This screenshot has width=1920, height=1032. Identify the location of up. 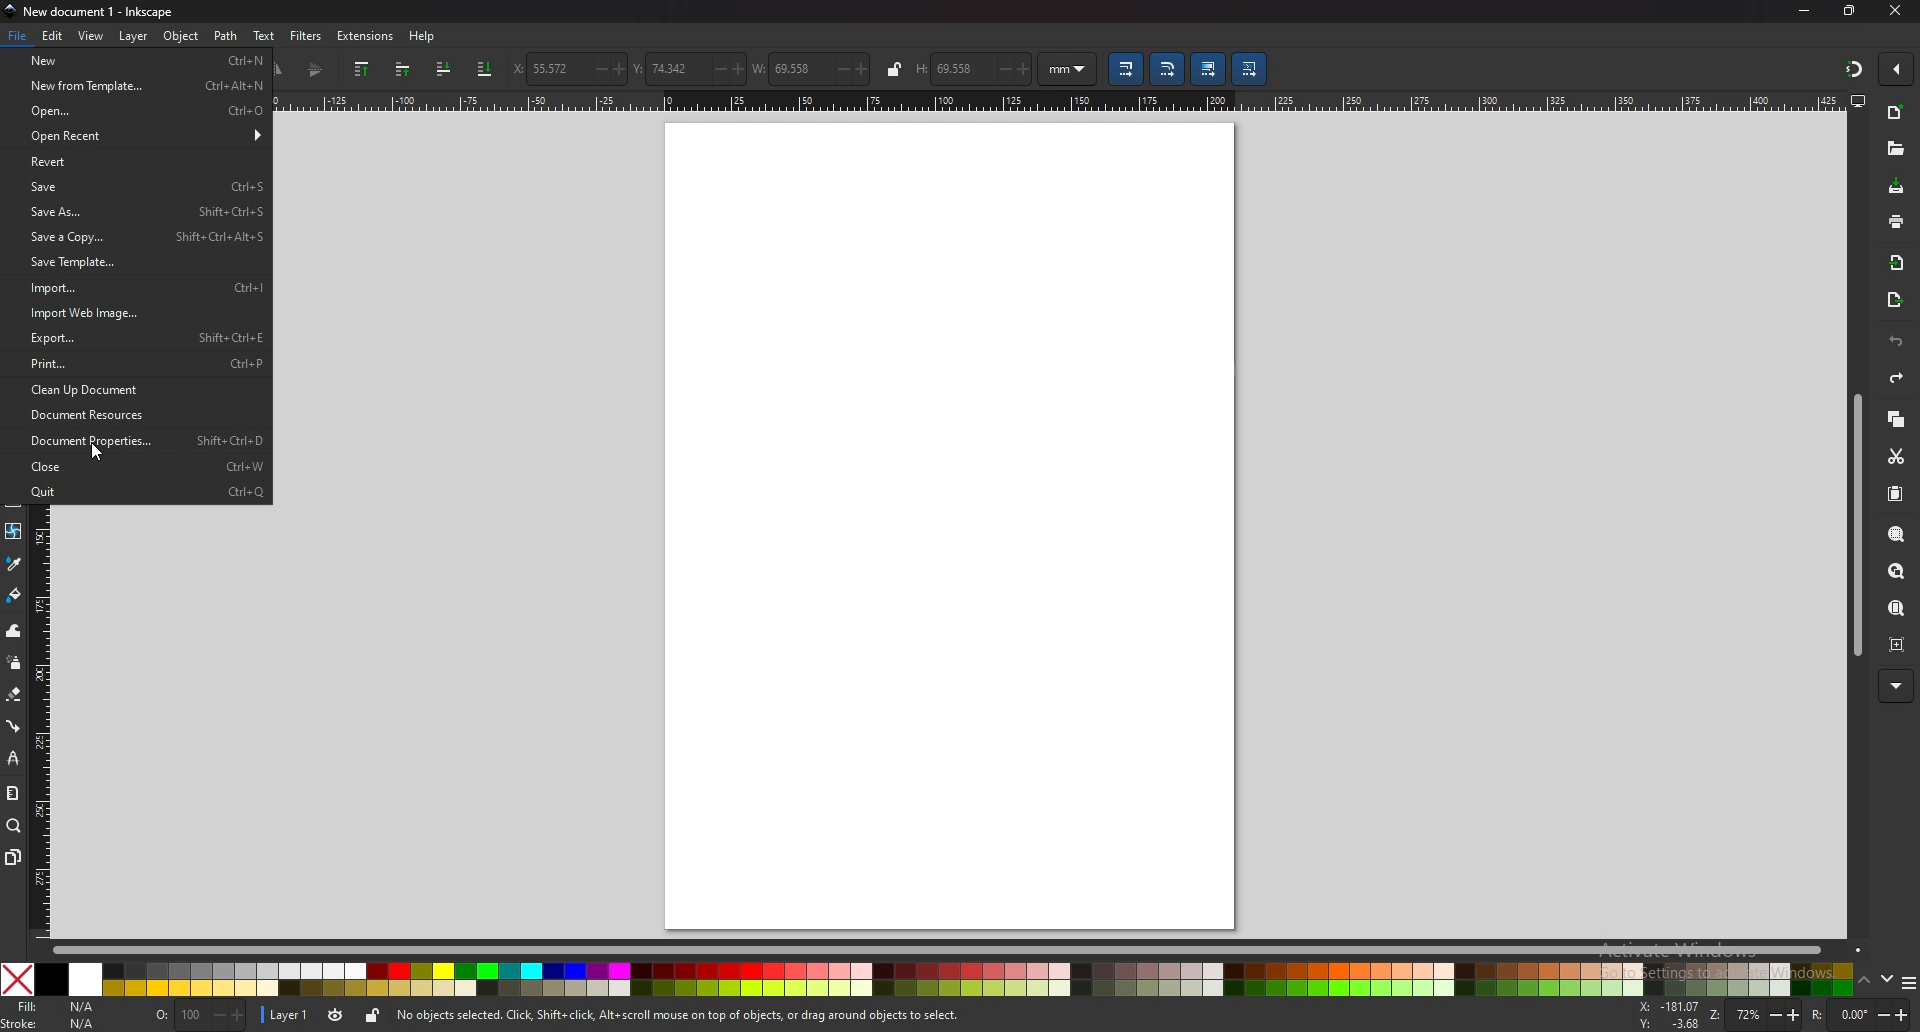
(1864, 979).